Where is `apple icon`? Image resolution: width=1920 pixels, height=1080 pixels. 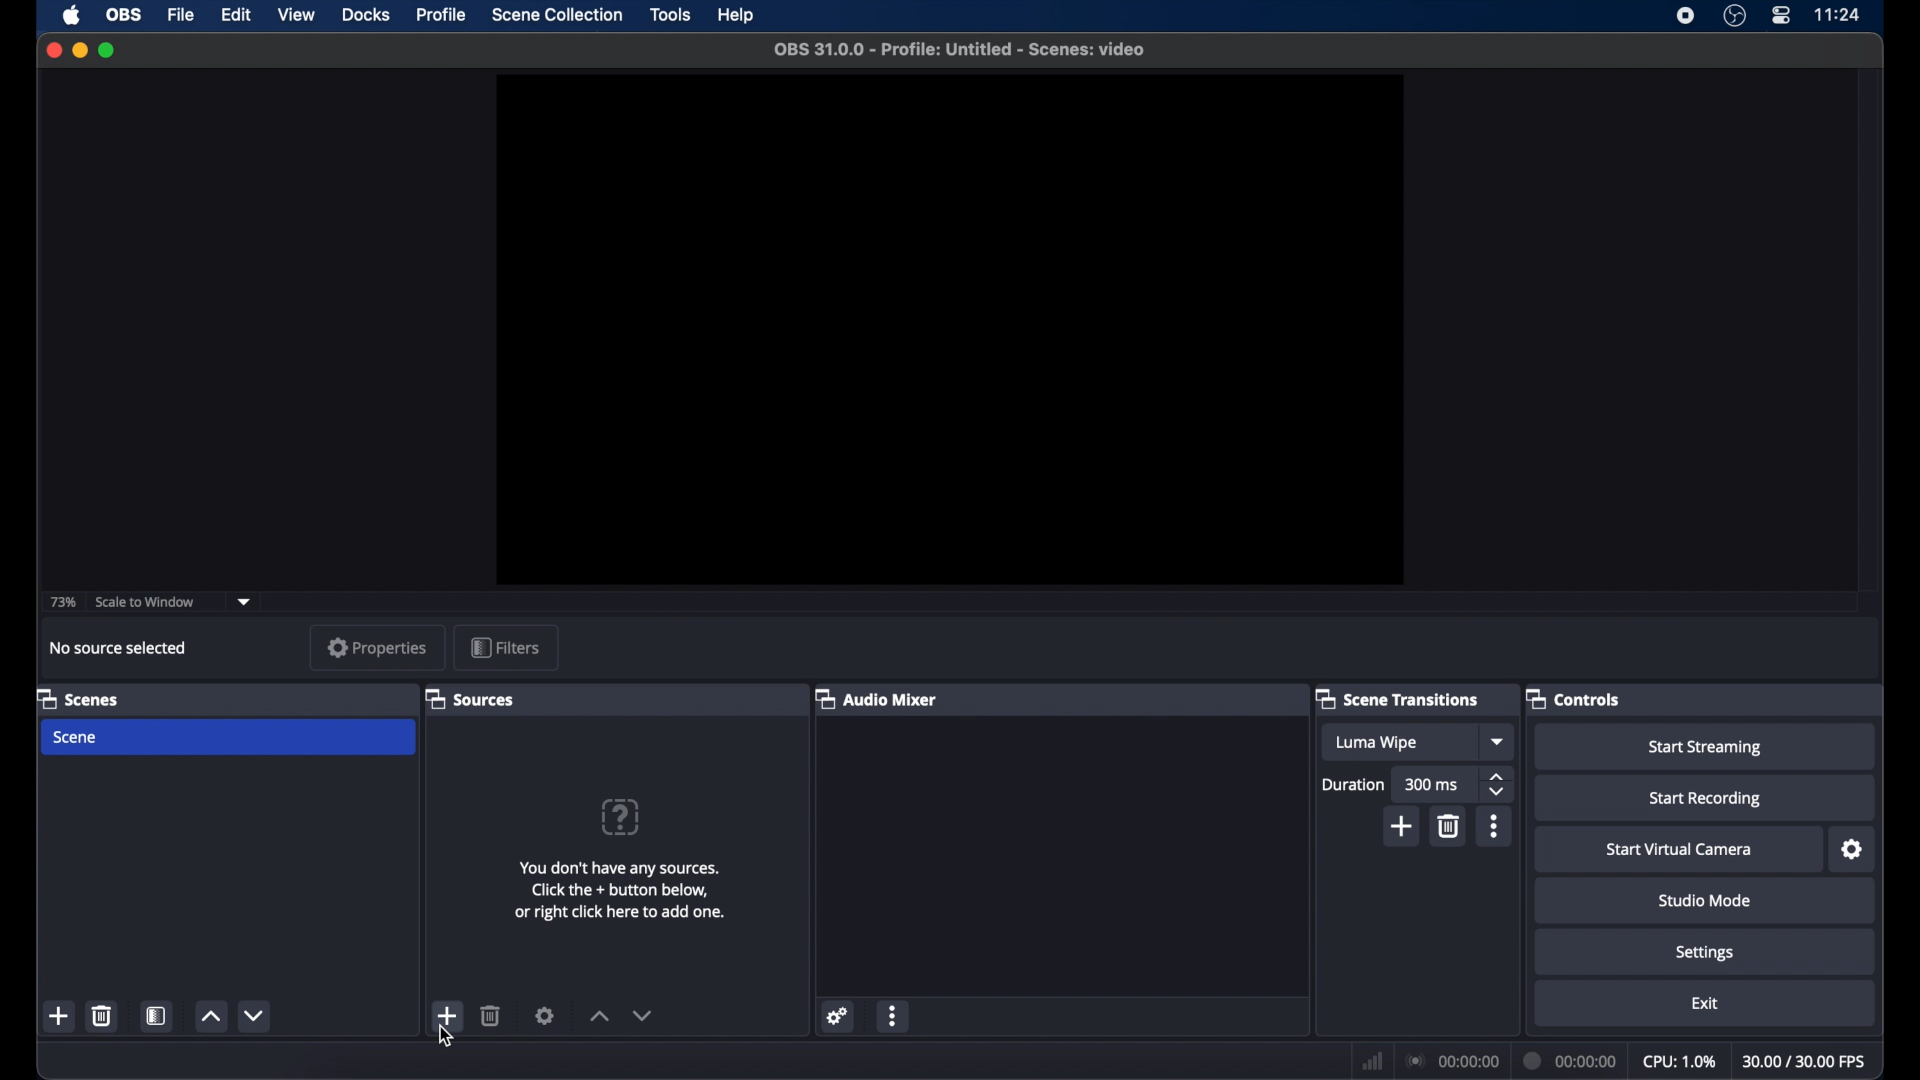 apple icon is located at coordinates (71, 16).